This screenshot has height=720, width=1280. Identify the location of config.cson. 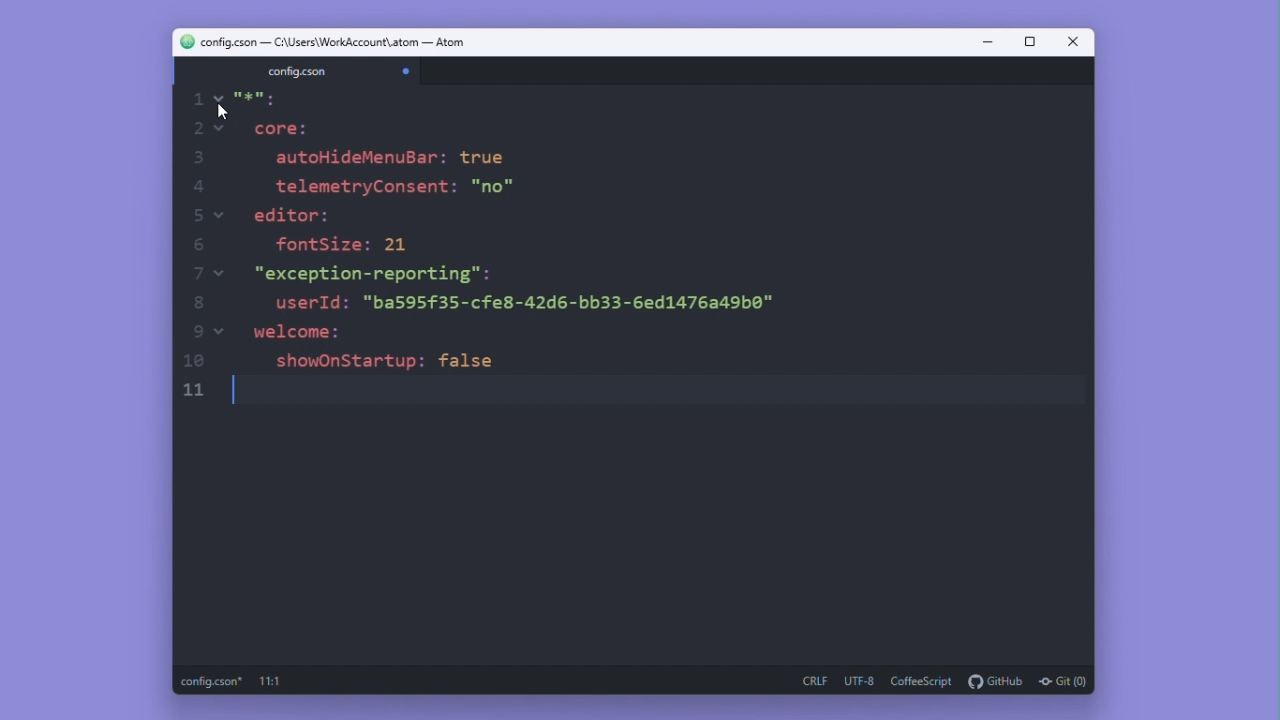
(295, 71).